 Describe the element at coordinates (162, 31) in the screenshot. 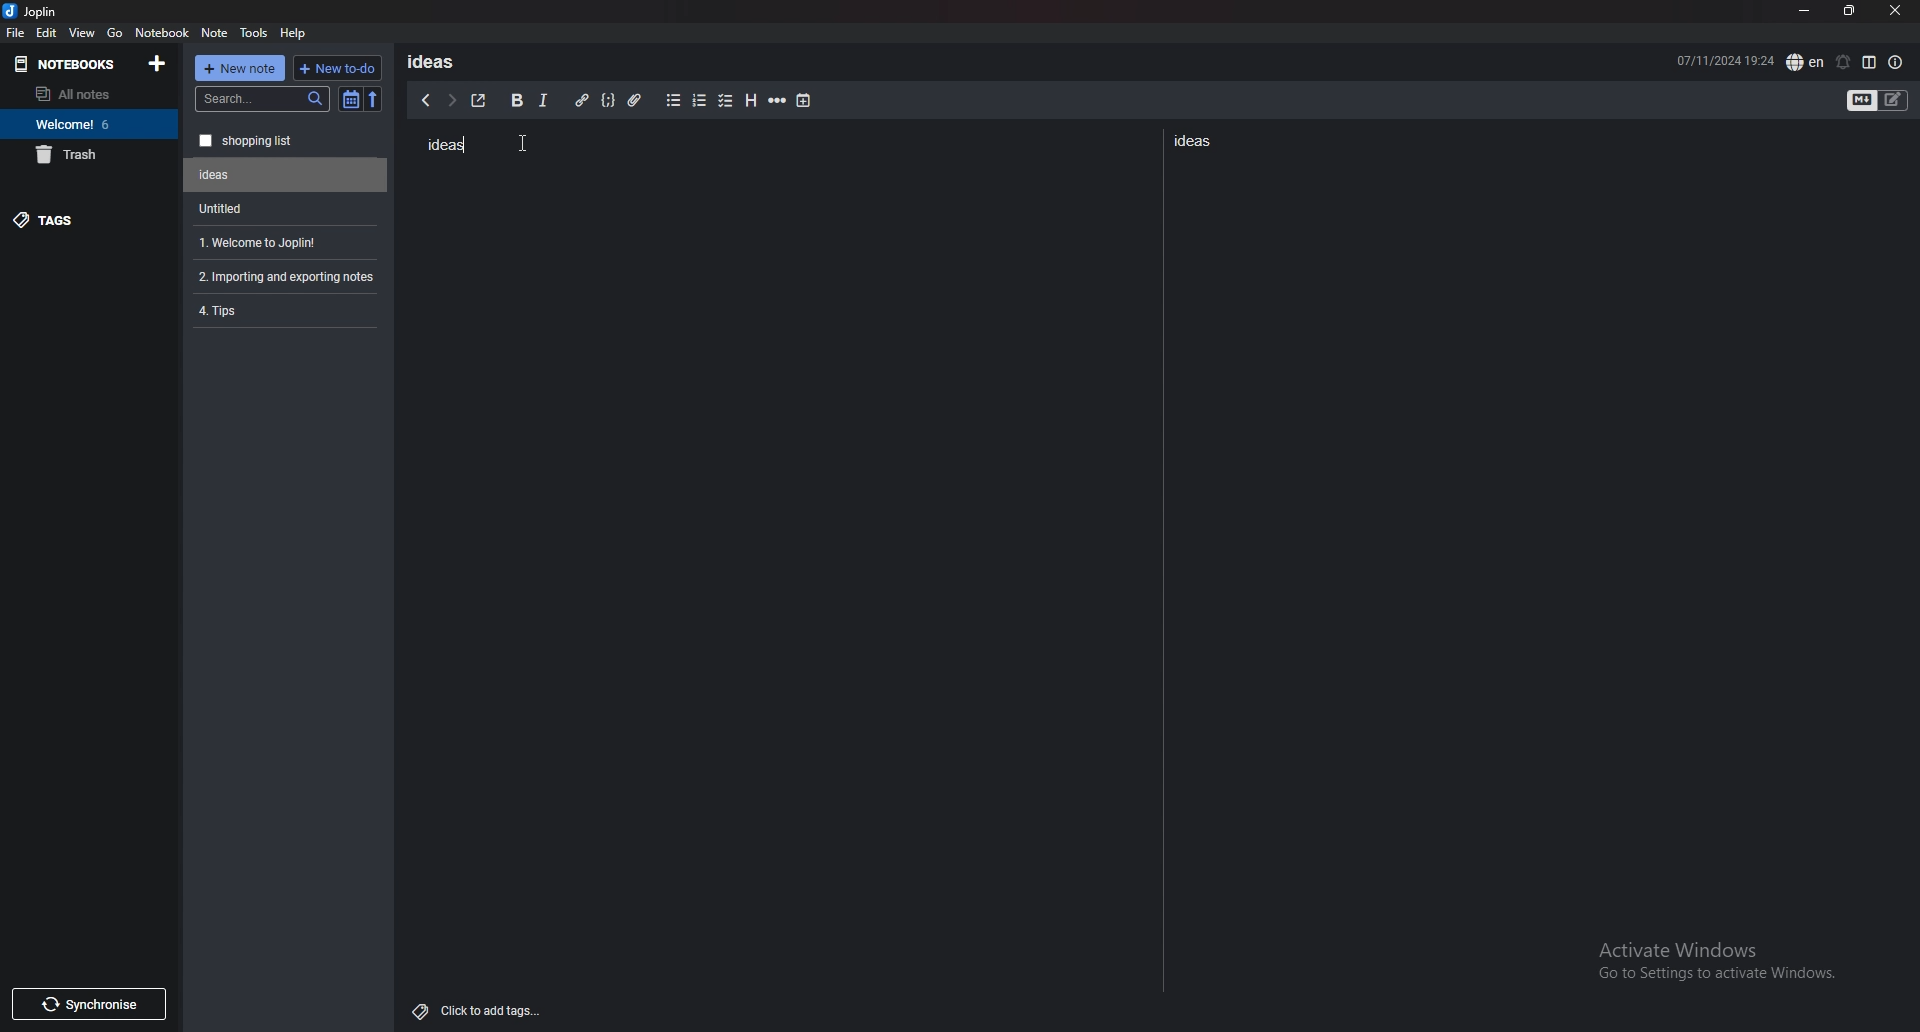

I see `notebook` at that location.